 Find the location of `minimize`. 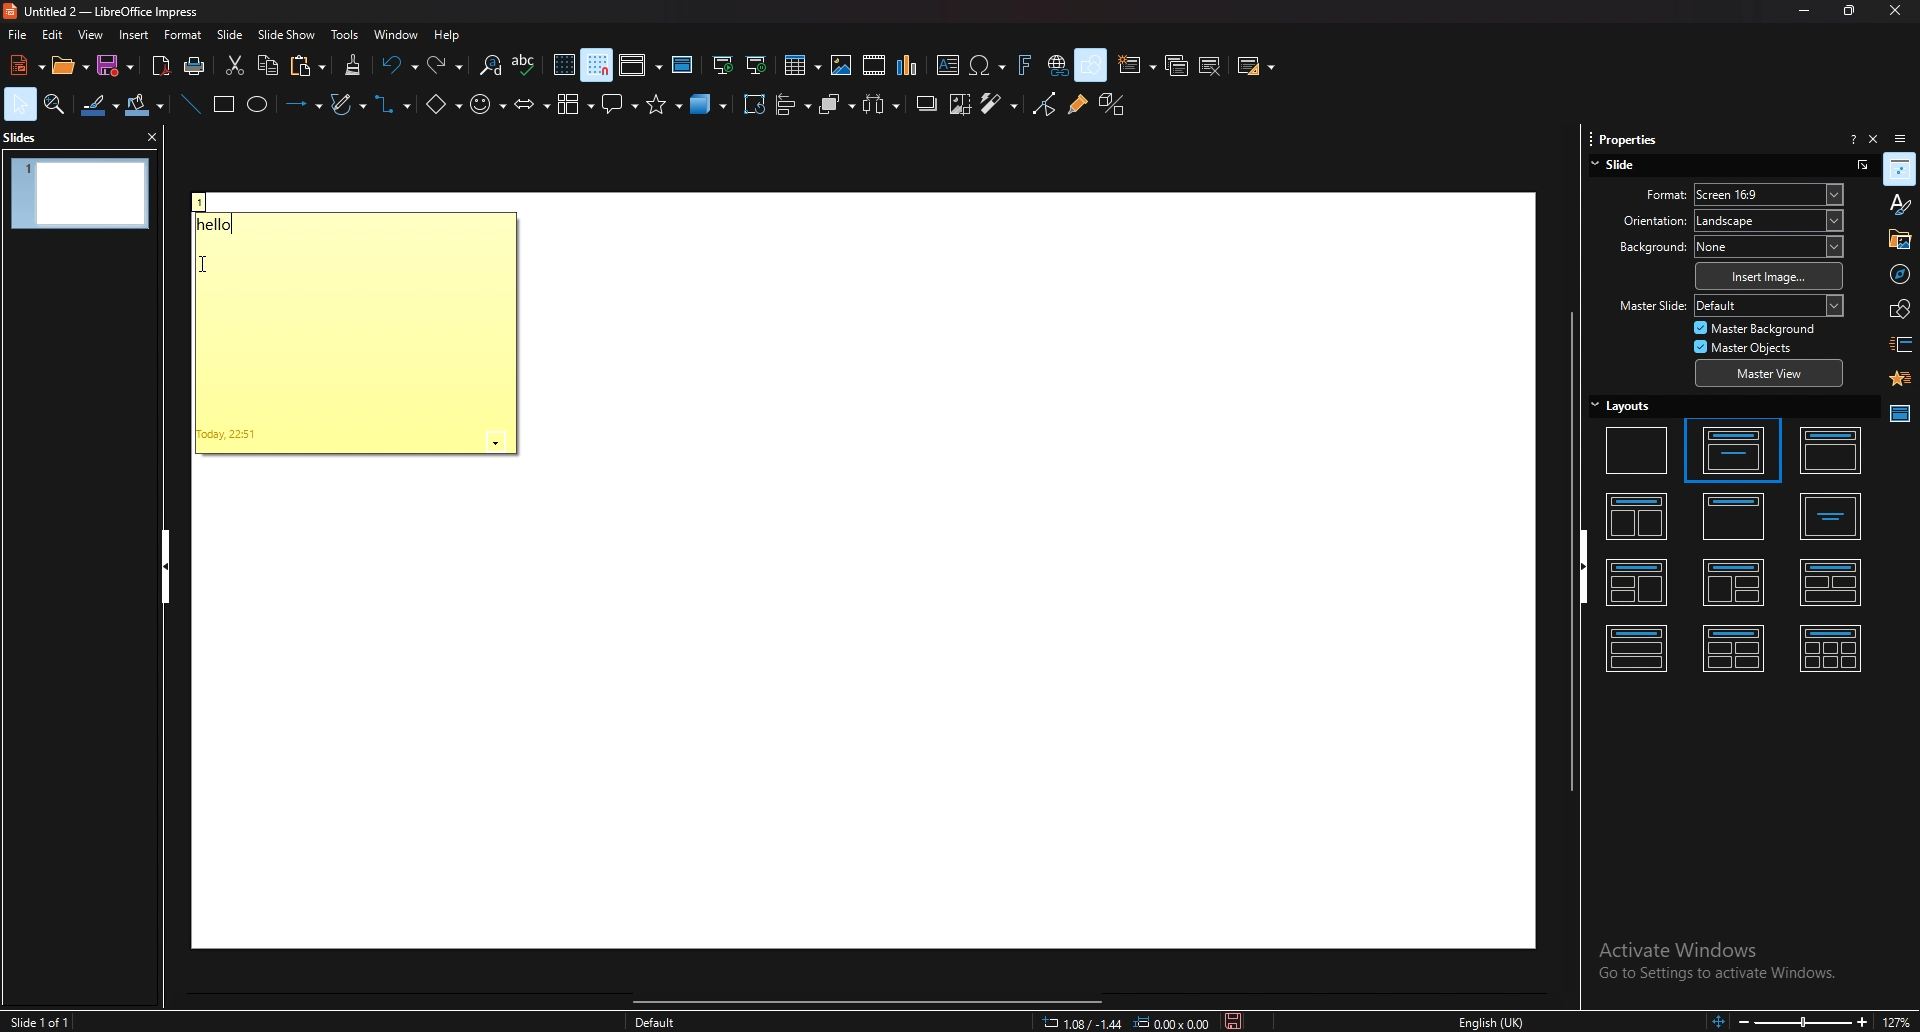

minimize is located at coordinates (1804, 11).